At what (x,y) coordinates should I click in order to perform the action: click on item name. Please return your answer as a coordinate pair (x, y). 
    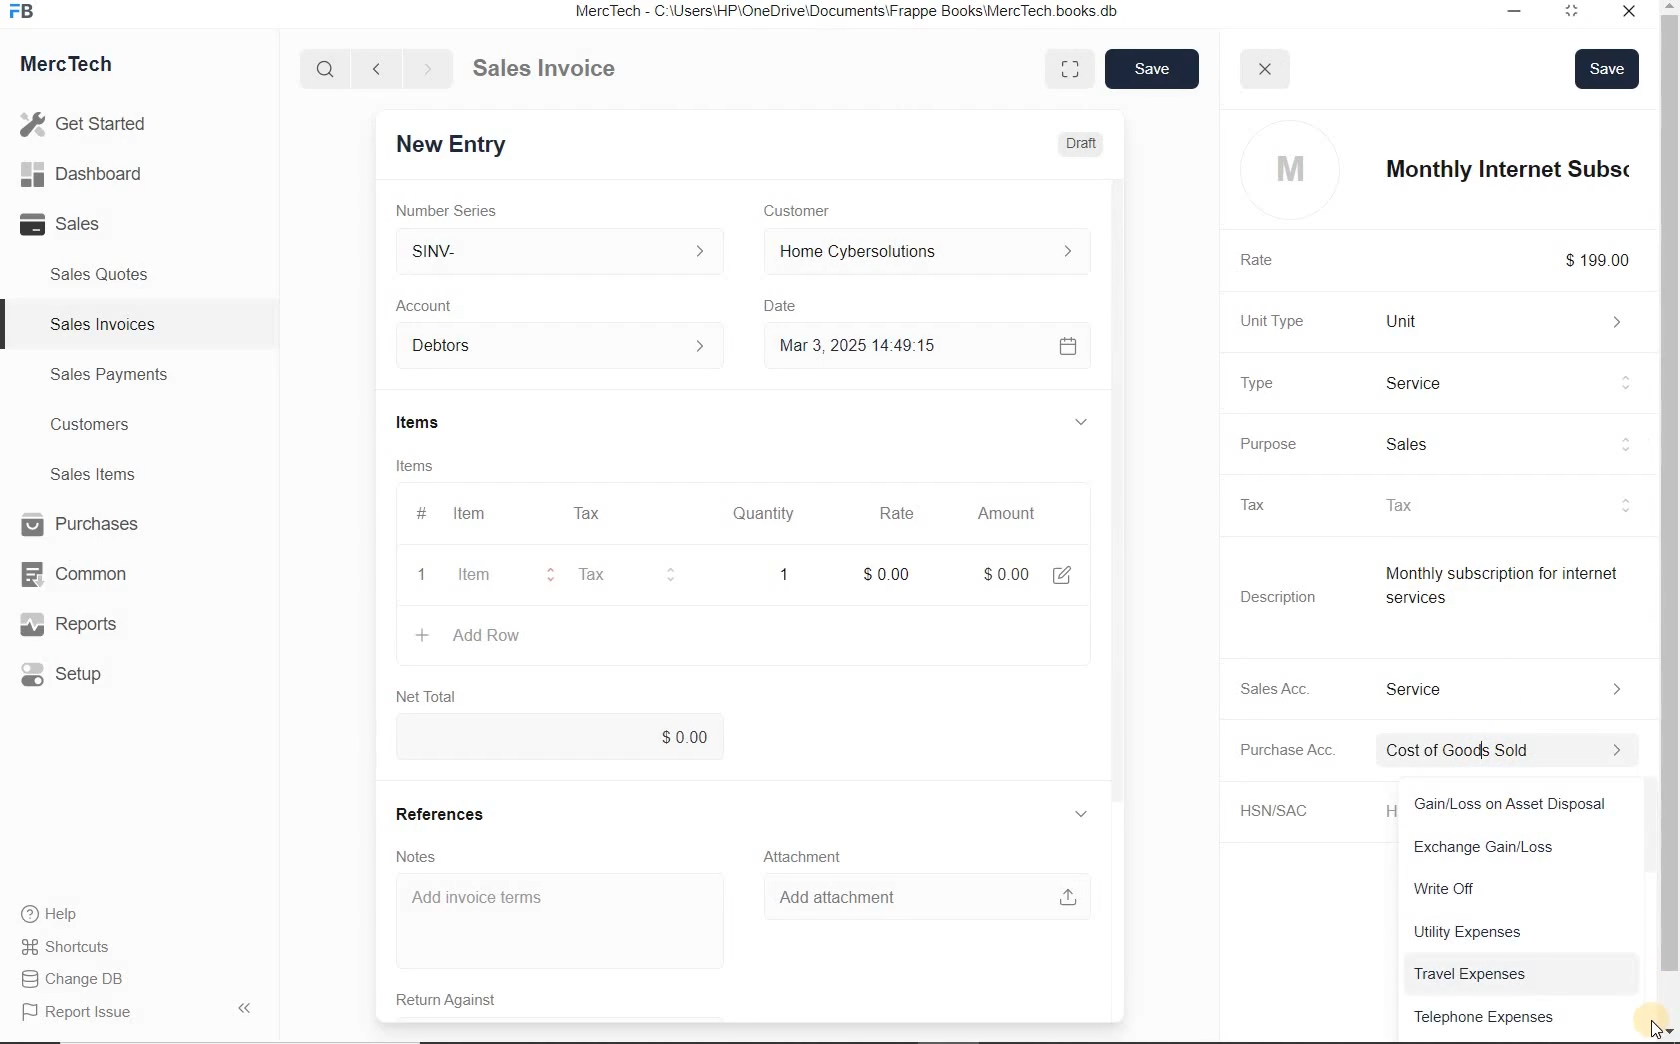
    Looking at the image, I should click on (1519, 169).